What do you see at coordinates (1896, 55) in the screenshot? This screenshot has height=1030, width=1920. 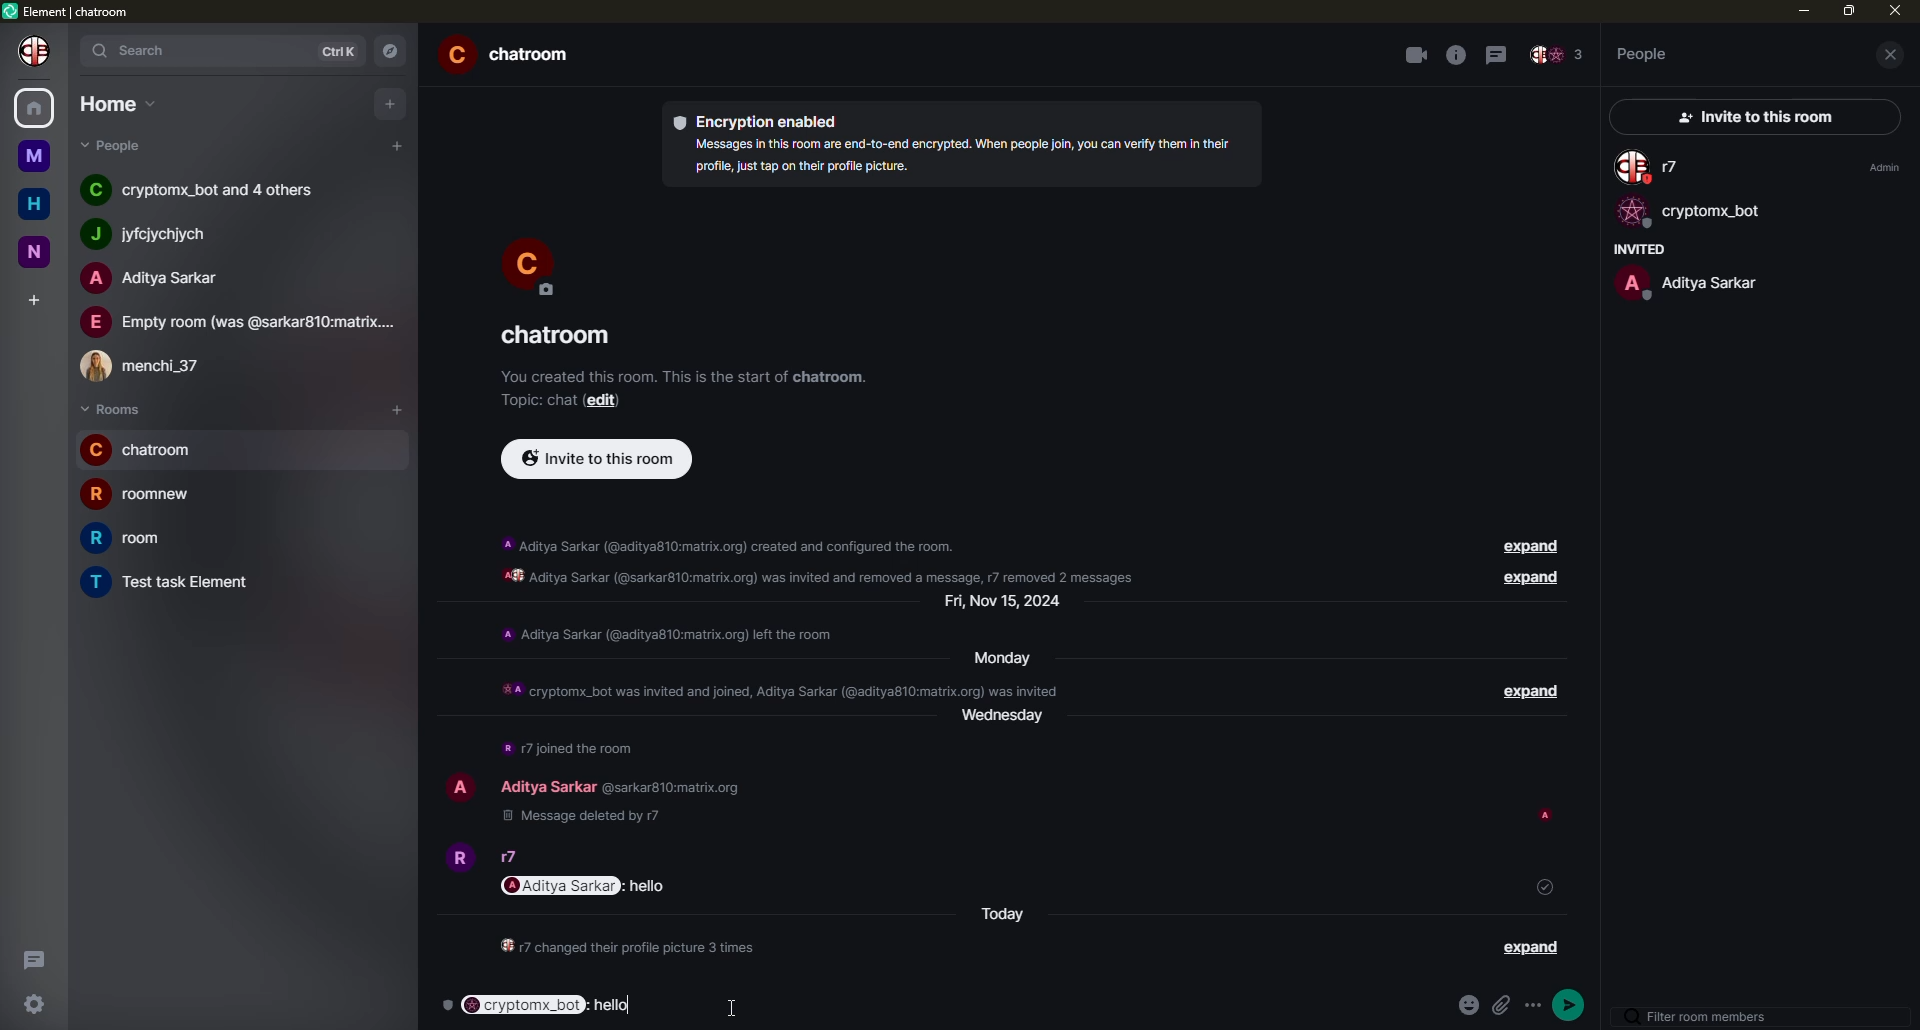 I see `close` at bounding box center [1896, 55].